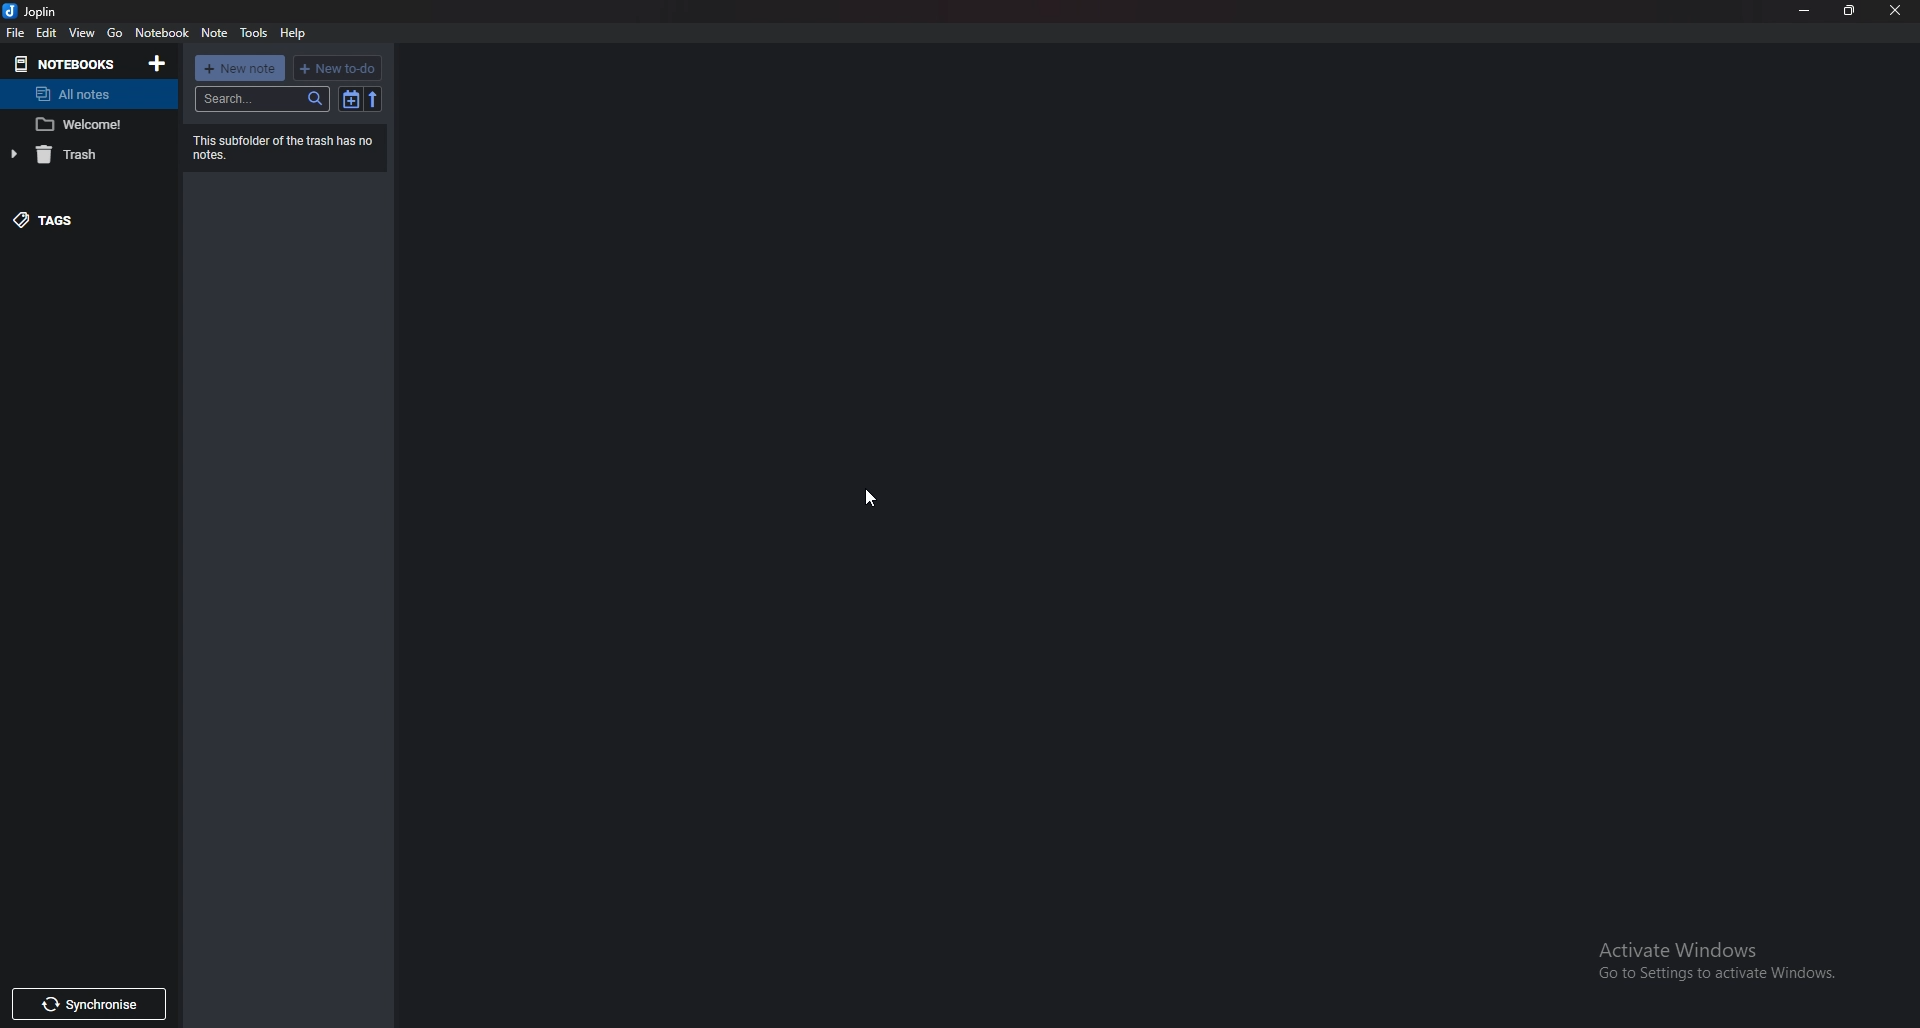 This screenshot has height=1028, width=1920. Describe the element at coordinates (46, 33) in the screenshot. I see `edit` at that location.